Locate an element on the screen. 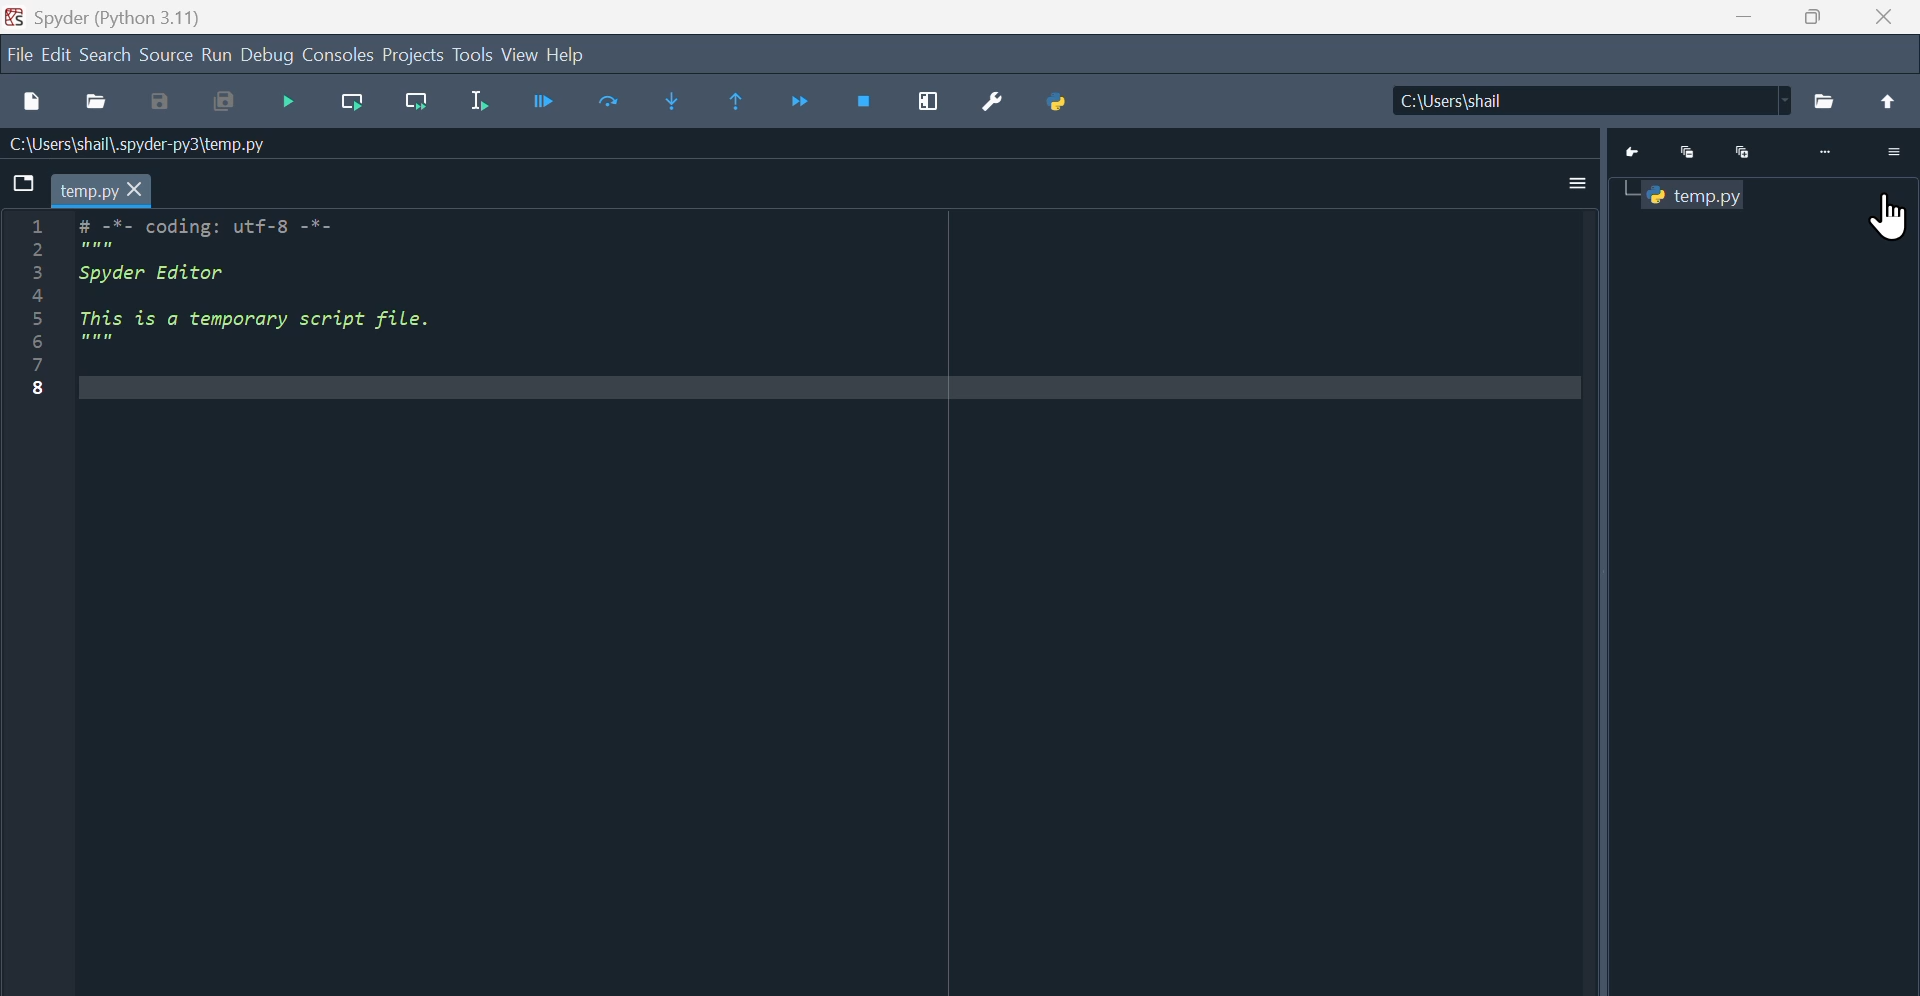  Continue execution until next function is located at coordinates (804, 101).